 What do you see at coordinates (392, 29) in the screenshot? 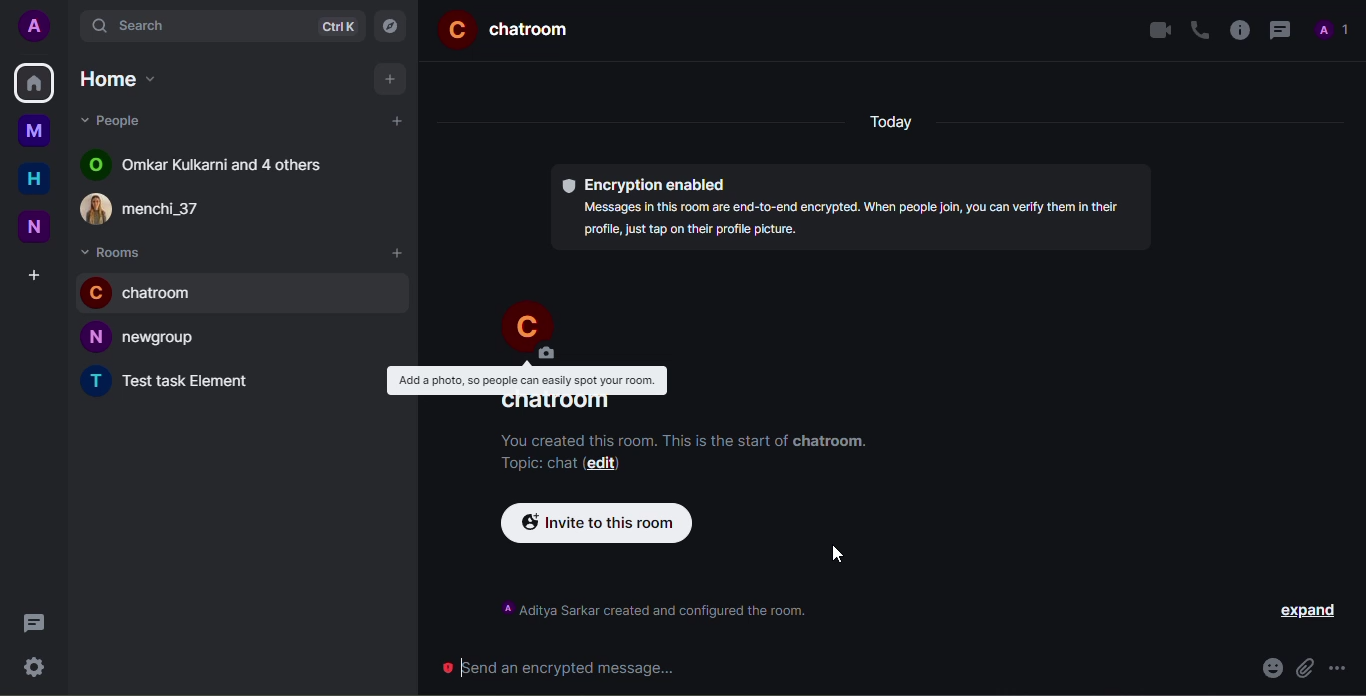
I see `explore rooms` at bounding box center [392, 29].